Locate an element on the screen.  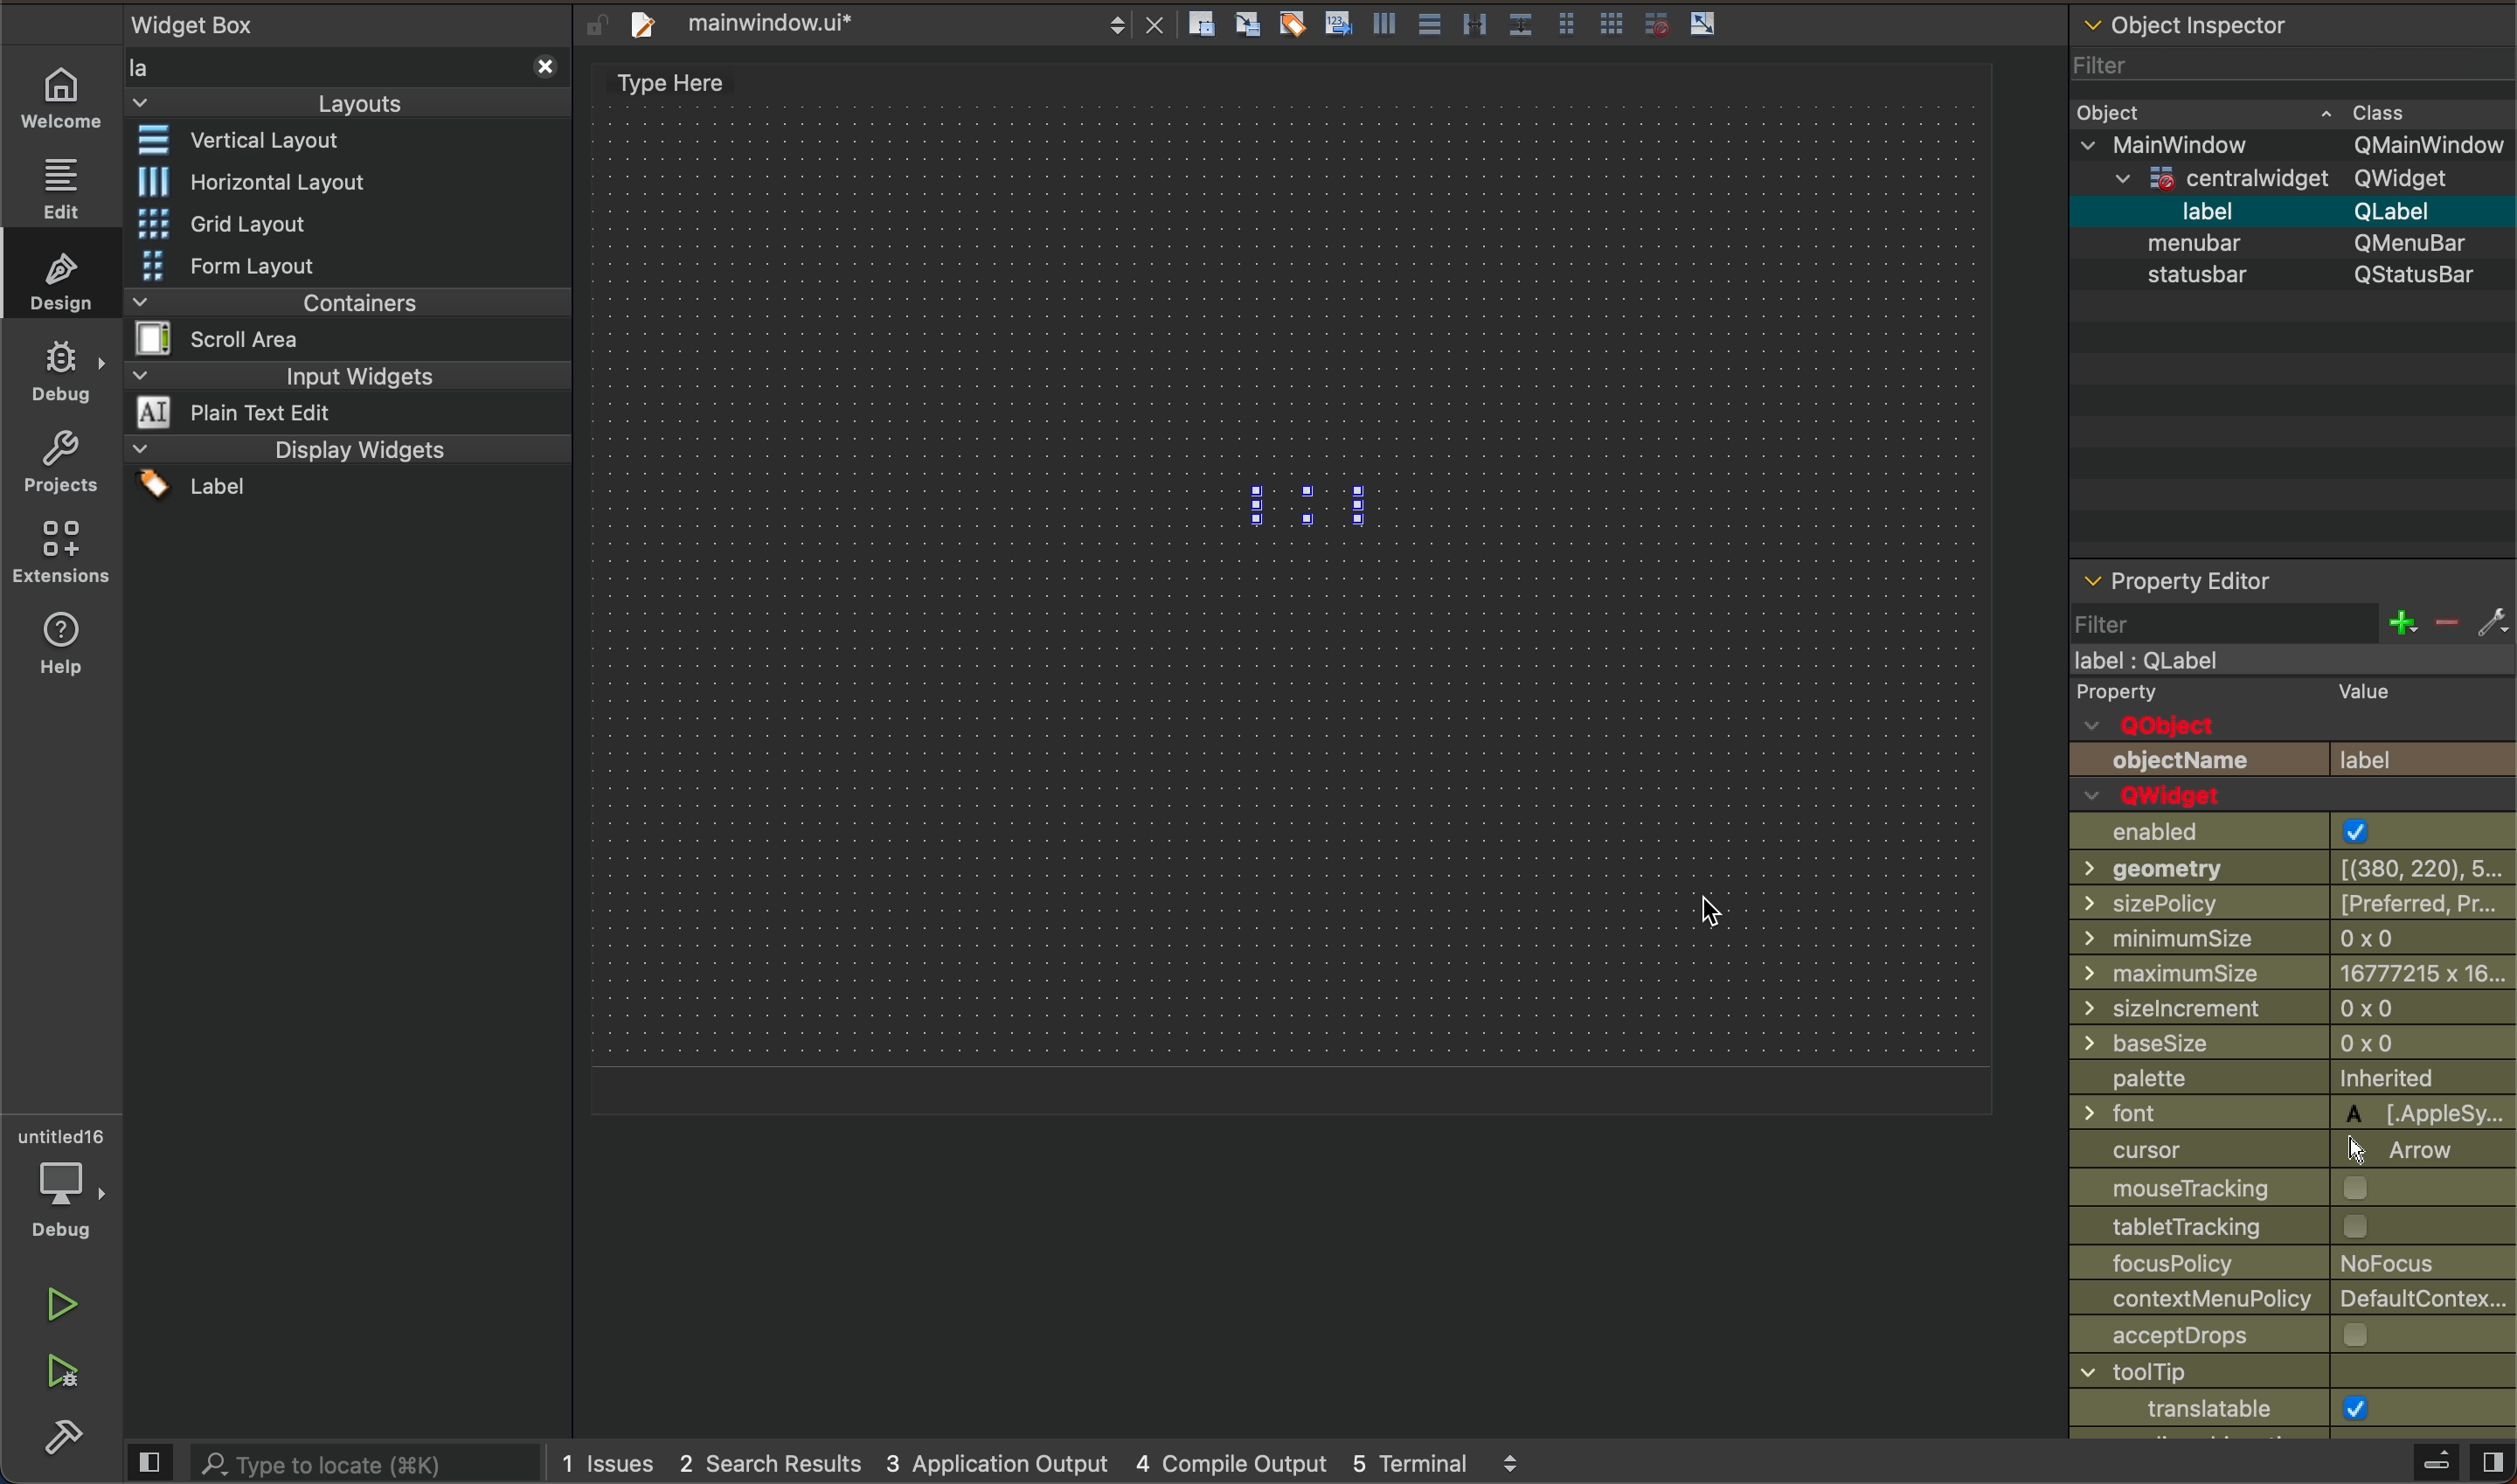
qwidget is located at coordinates (2193, 794).